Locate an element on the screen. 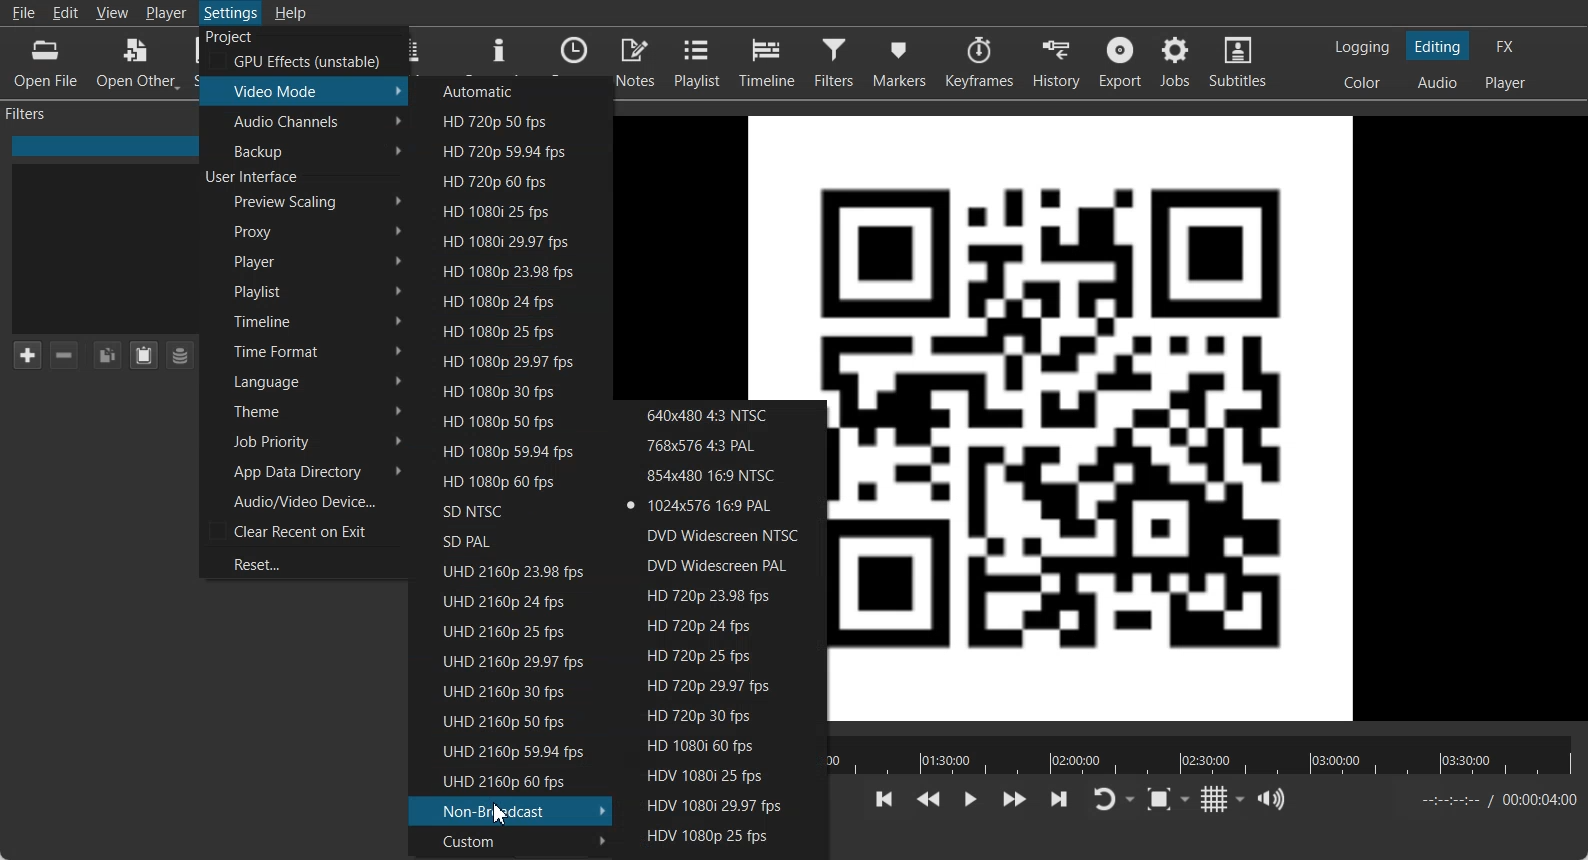 This screenshot has height=860, width=1588. HDV 1080i 25 fps is located at coordinates (720, 775).